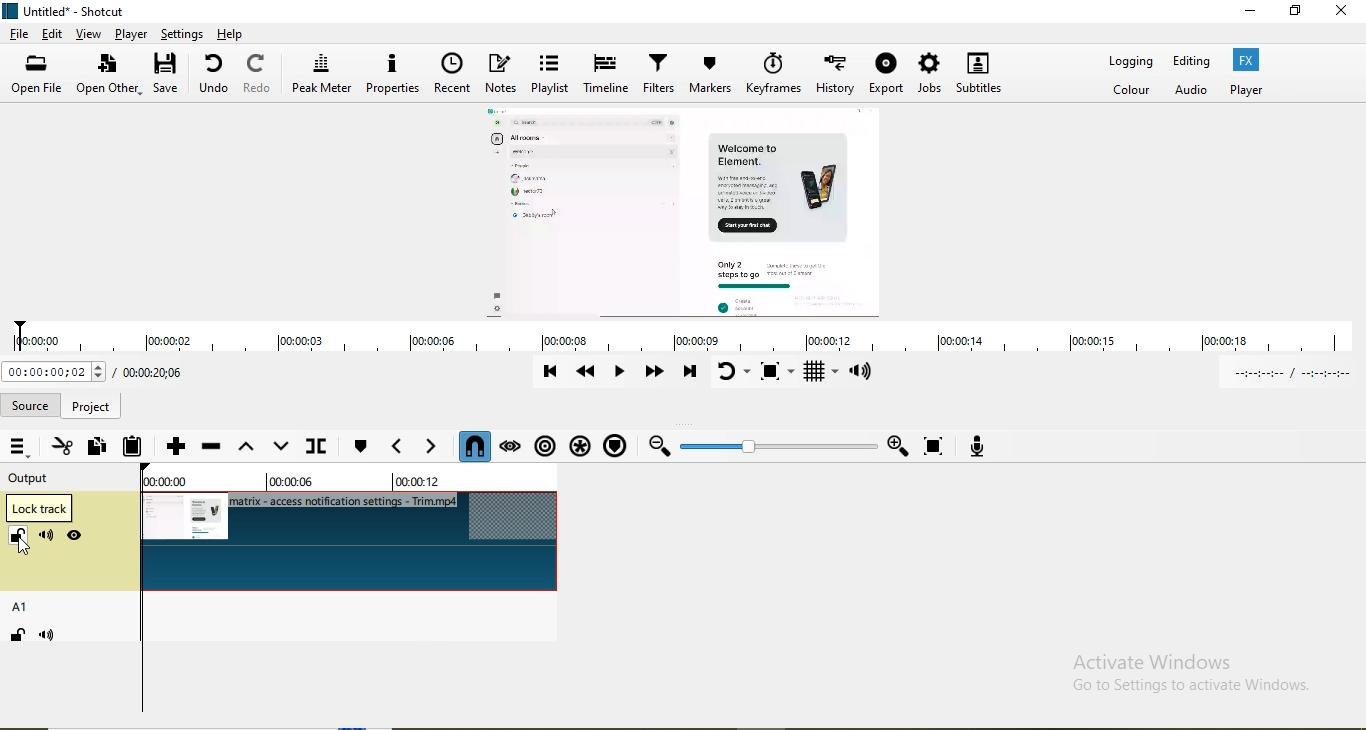  What do you see at coordinates (552, 377) in the screenshot?
I see `Skip to previous` at bounding box center [552, 377].